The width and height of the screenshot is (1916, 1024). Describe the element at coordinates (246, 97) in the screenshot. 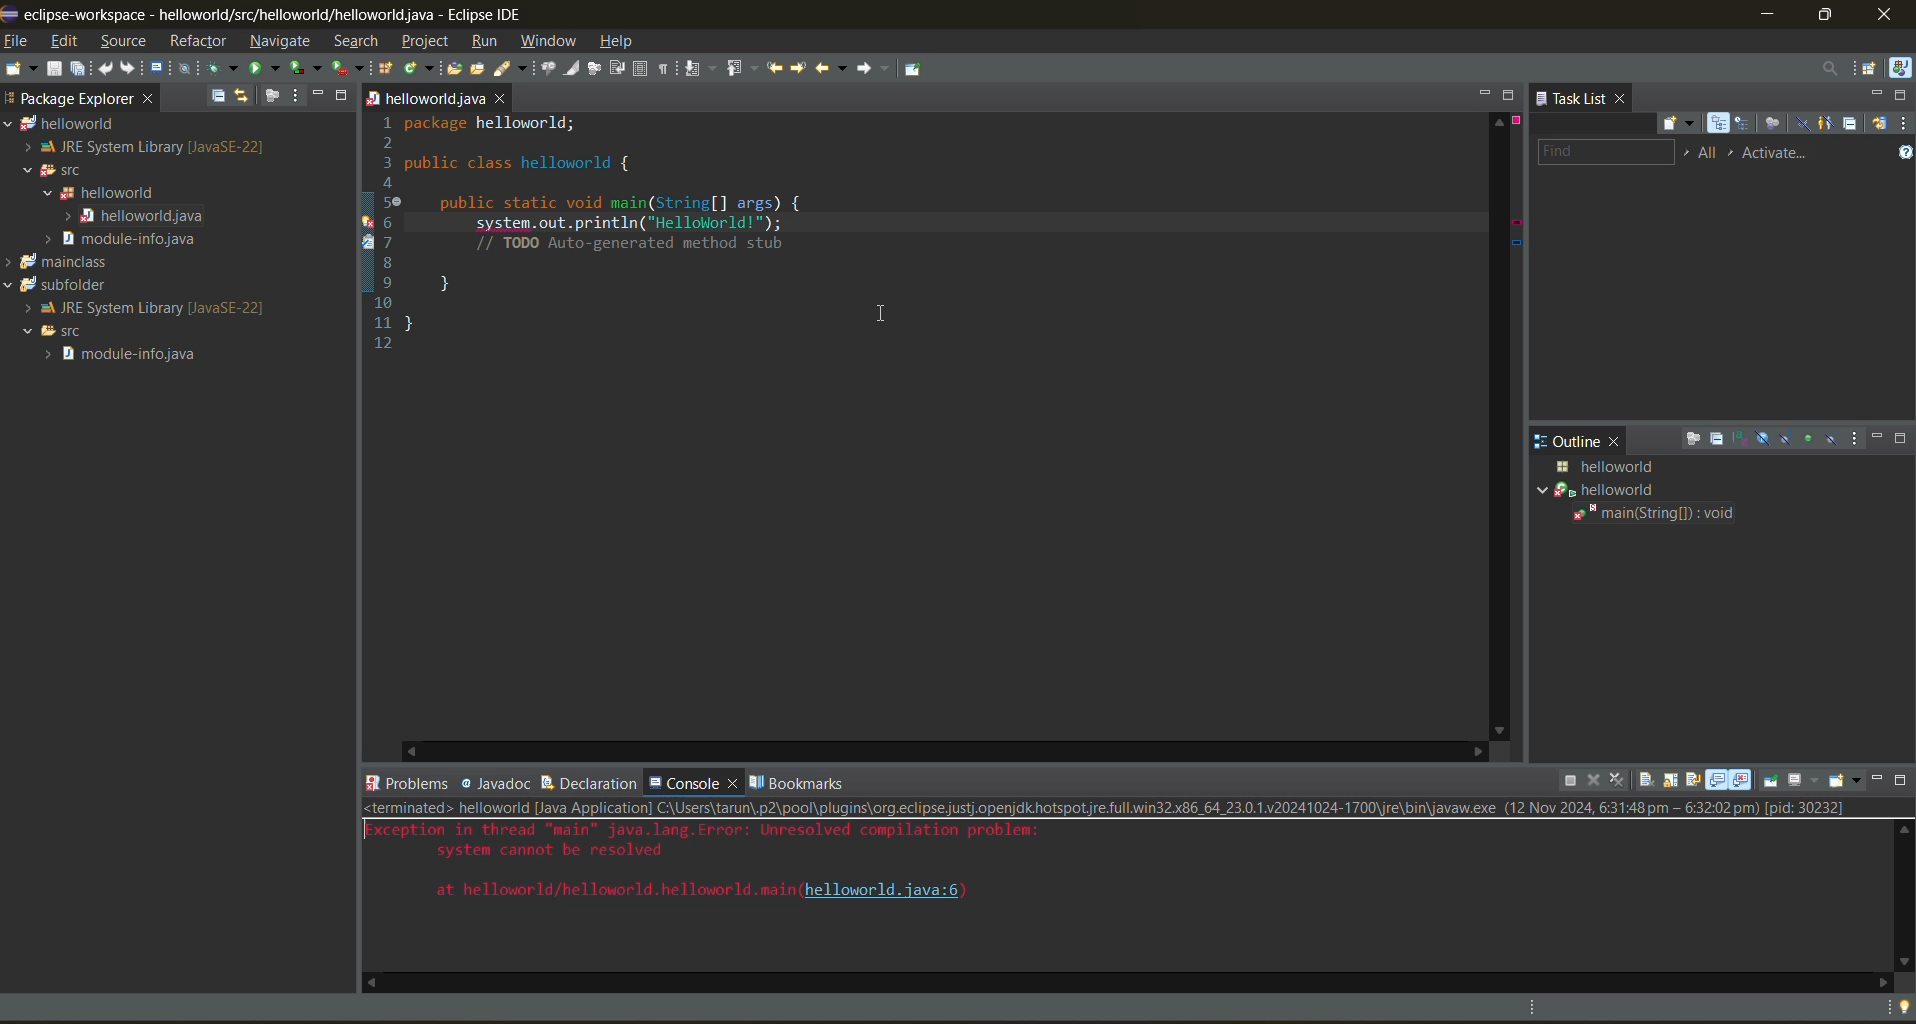

I see `link with editor` at that location.